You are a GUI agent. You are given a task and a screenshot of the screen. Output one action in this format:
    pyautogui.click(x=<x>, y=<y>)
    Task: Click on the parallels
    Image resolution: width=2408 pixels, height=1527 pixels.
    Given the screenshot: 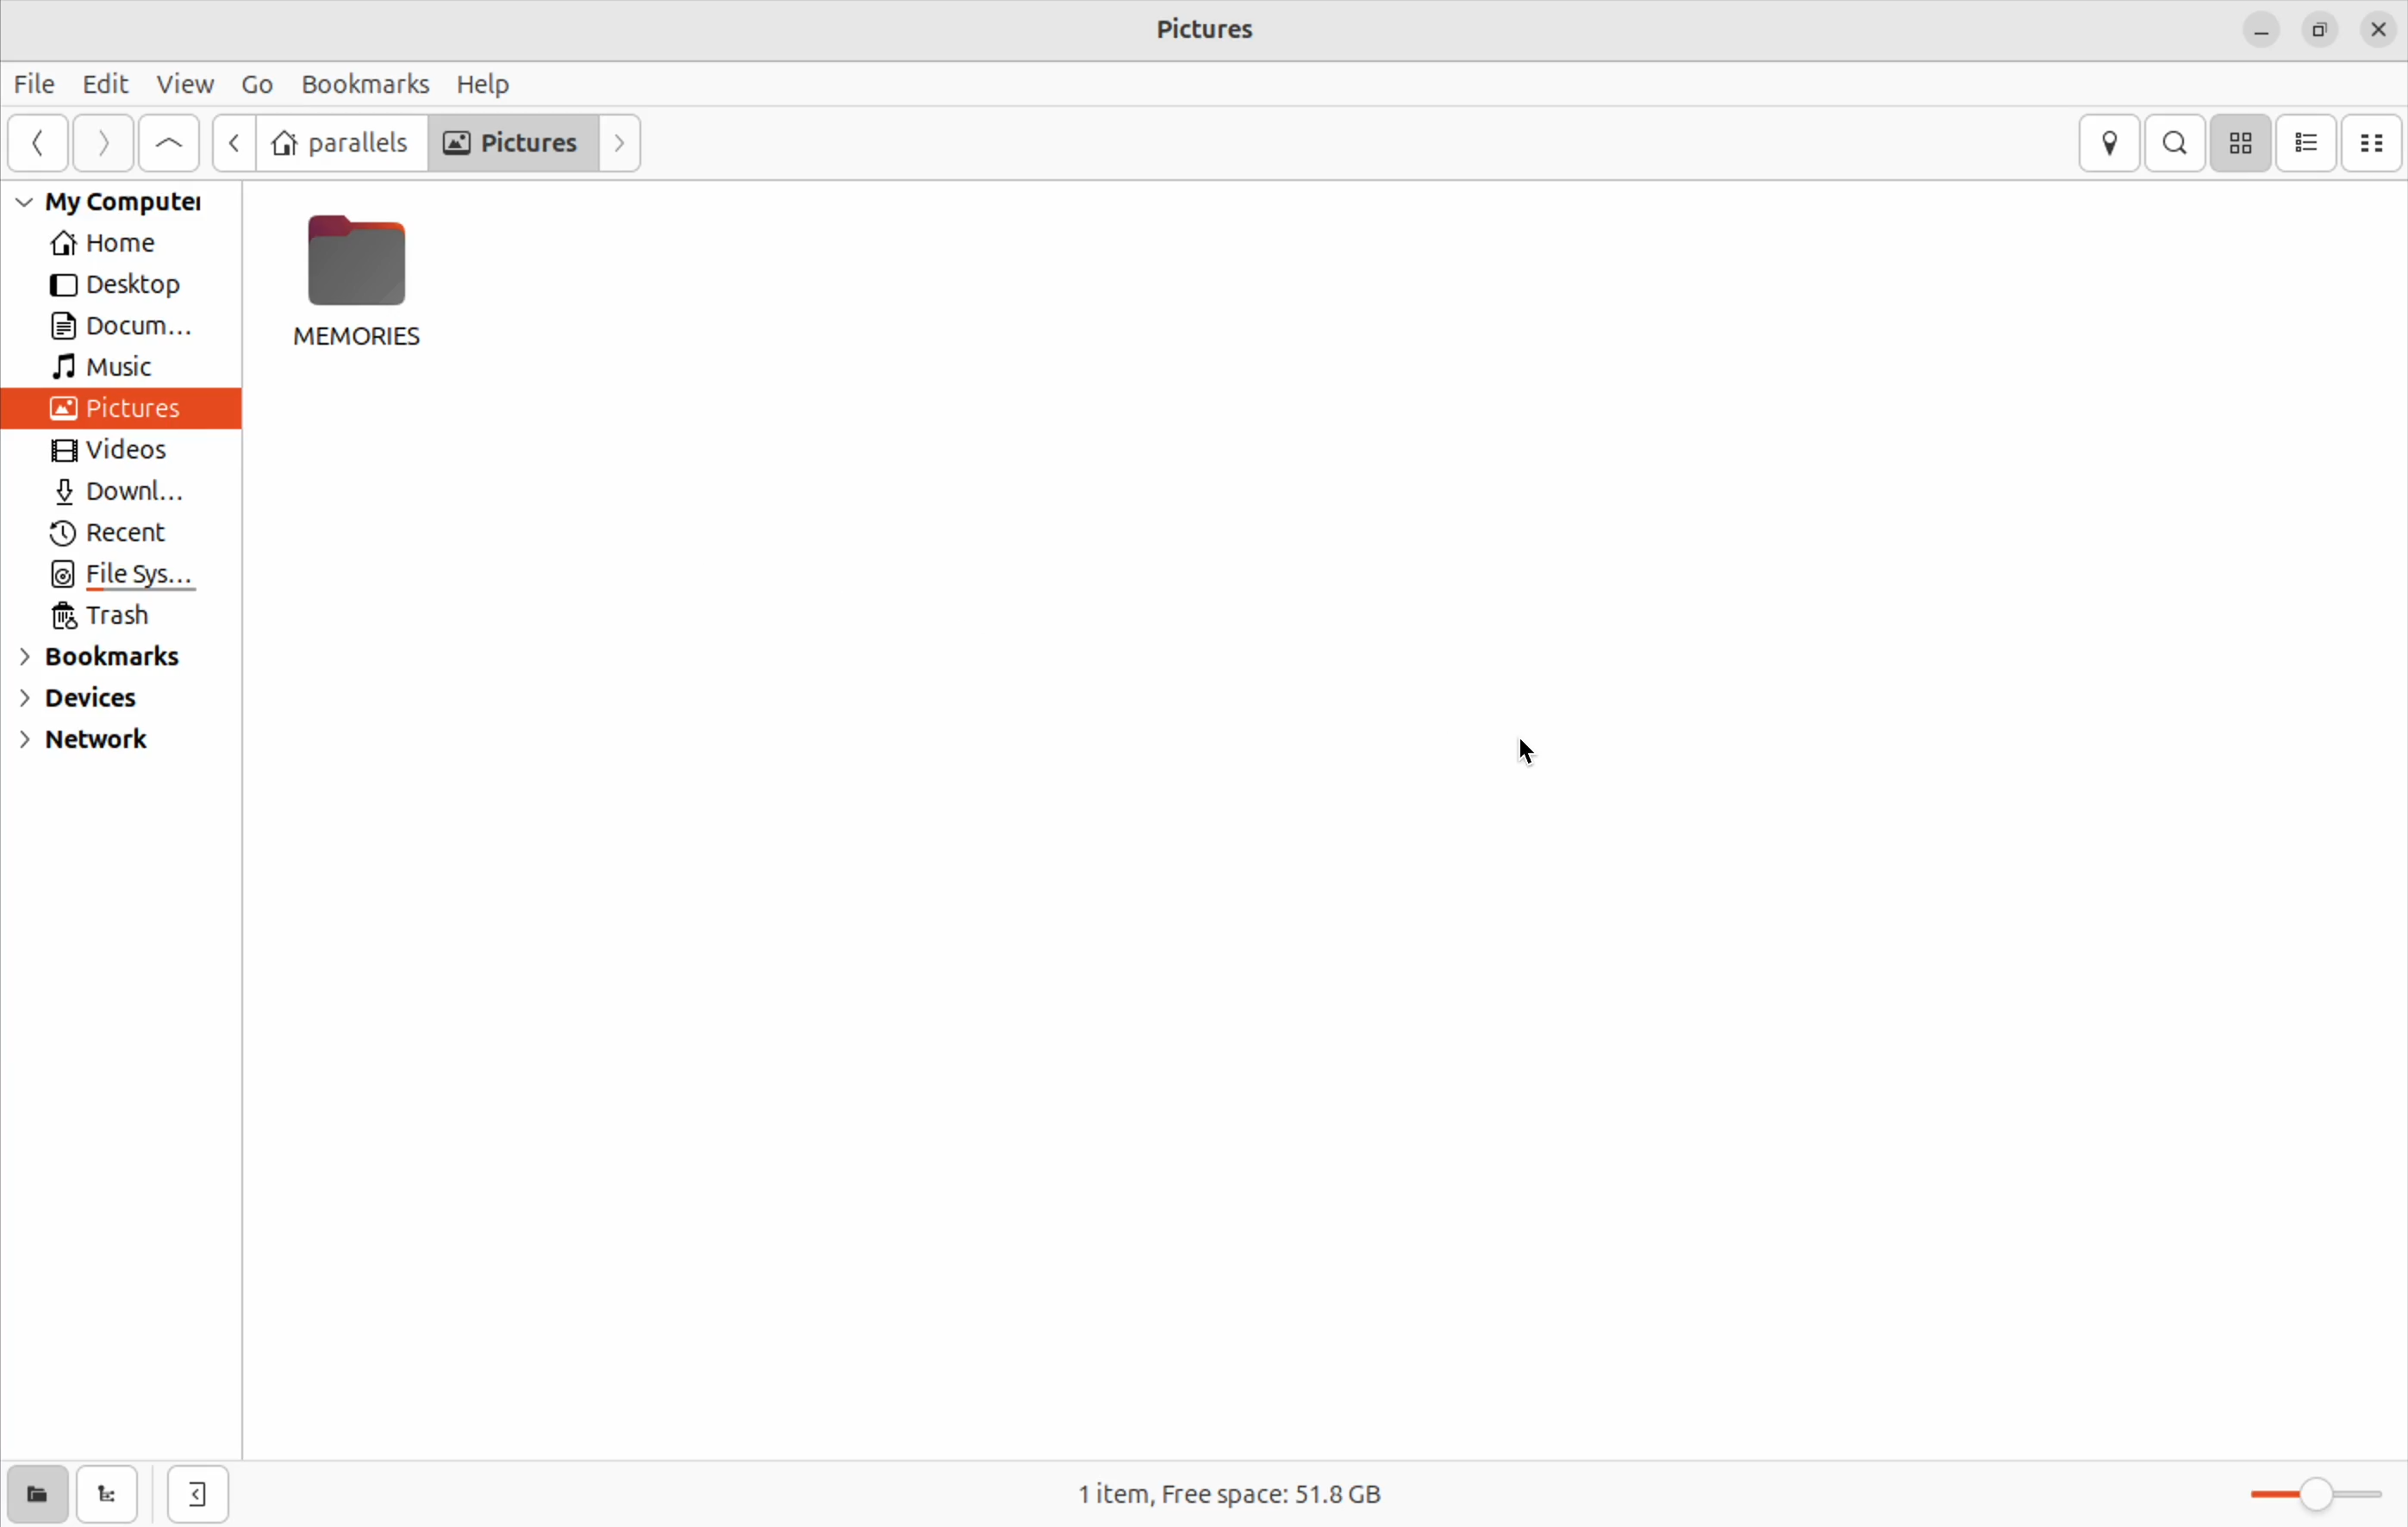 What is the action you would take?
    pyautogui.click(x=339, y=142)
    